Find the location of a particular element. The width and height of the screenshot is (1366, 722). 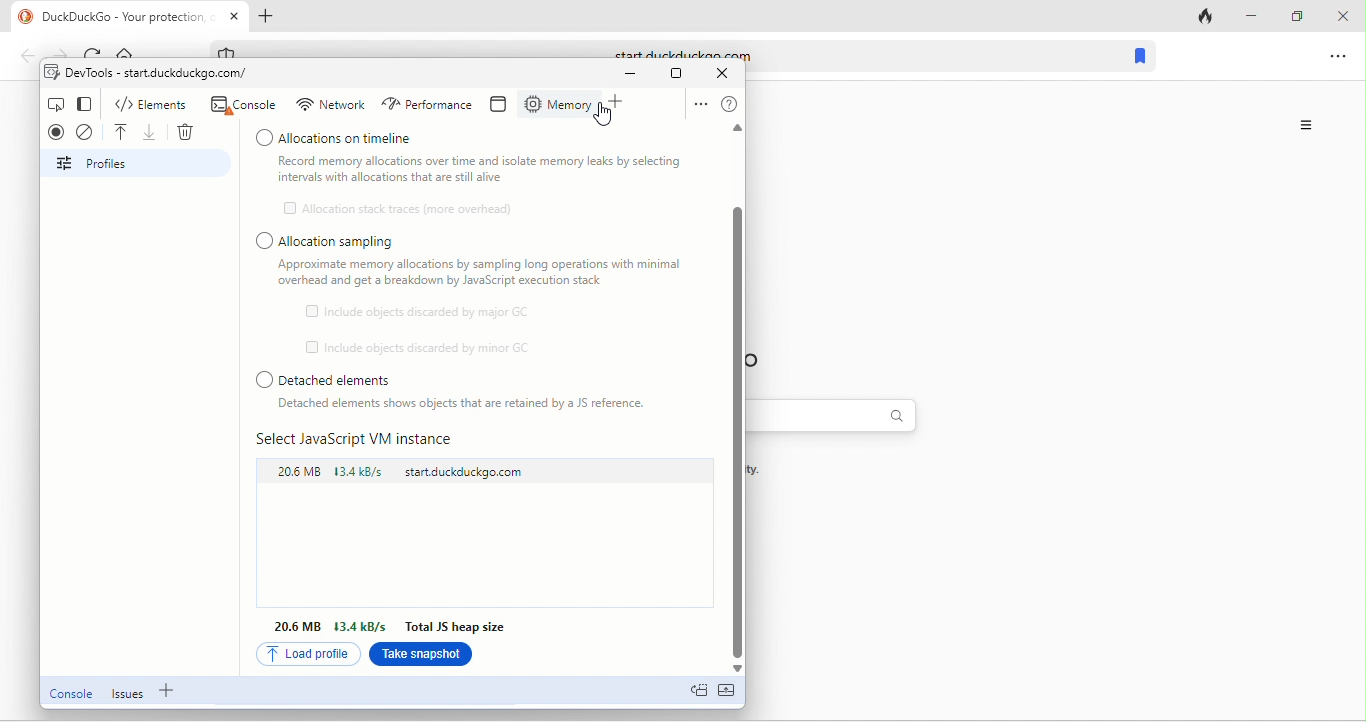

inspect is located at coordinates (59, 105).